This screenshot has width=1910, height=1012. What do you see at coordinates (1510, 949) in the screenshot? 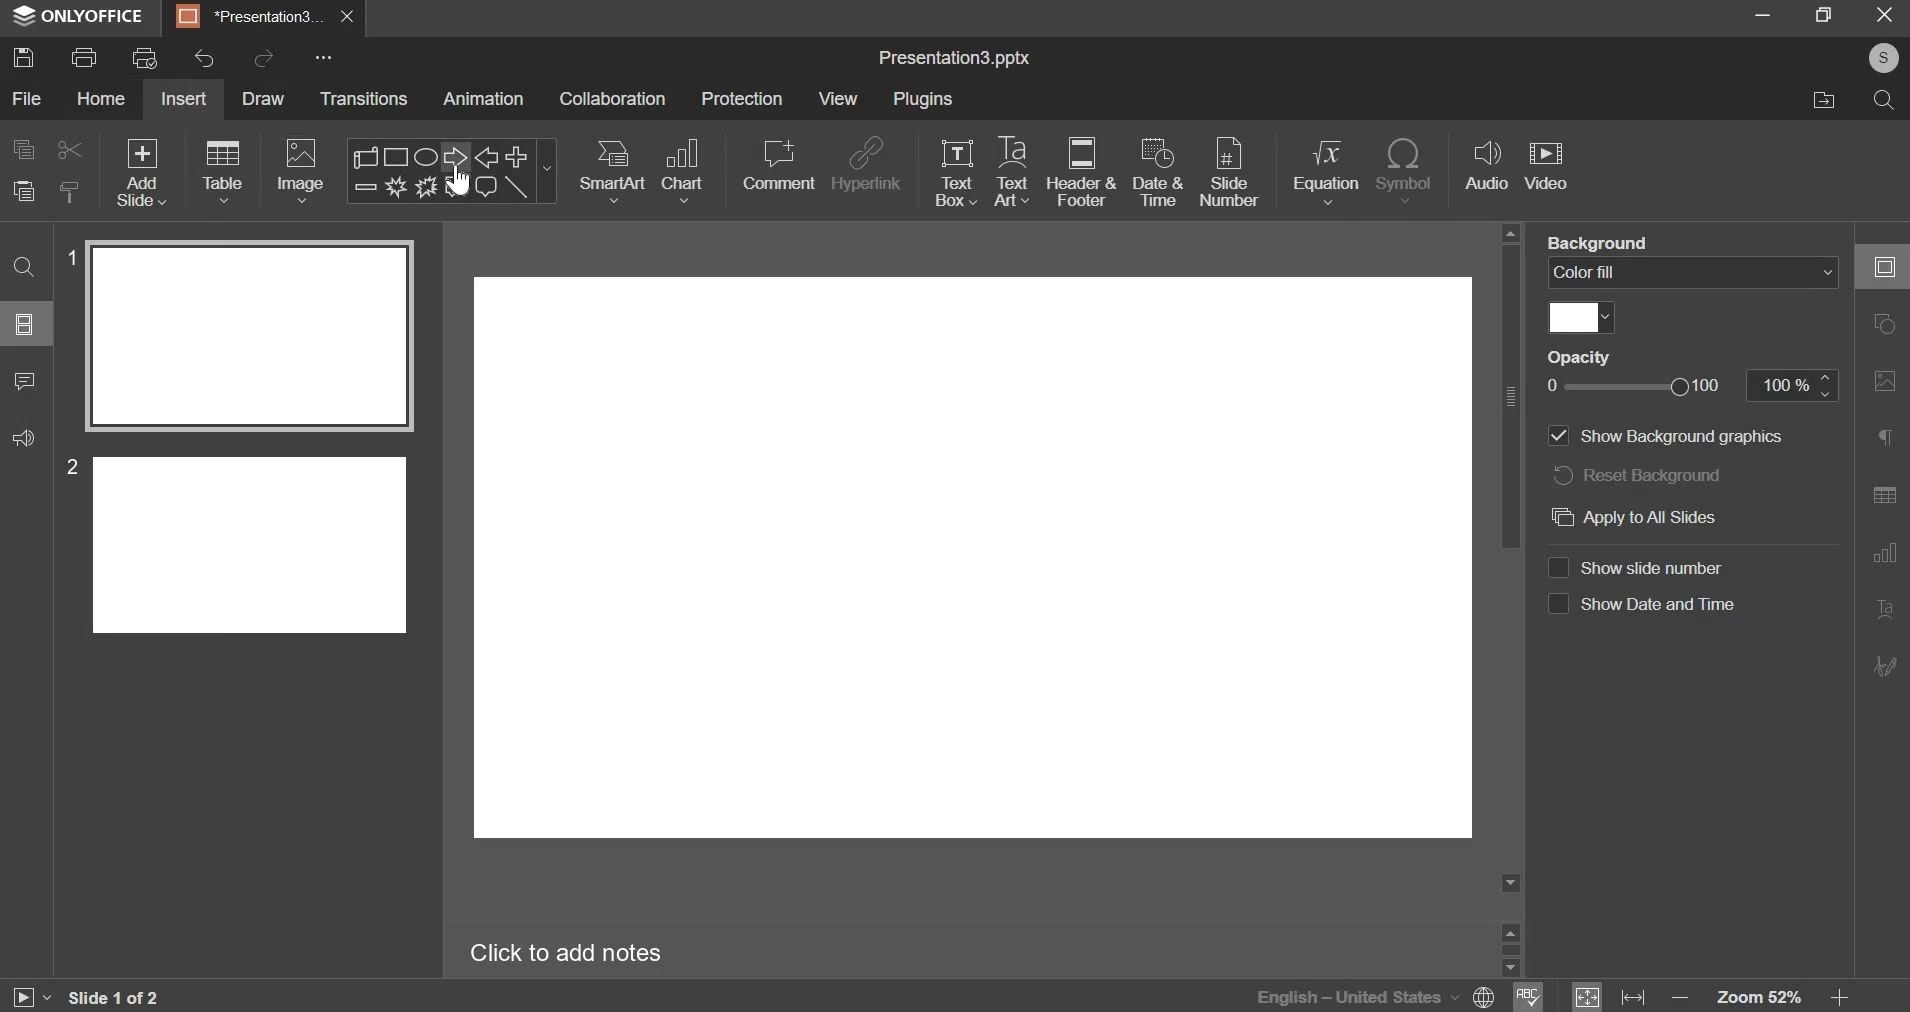
I see `scrollbar` at bounding box center [1510, 949].